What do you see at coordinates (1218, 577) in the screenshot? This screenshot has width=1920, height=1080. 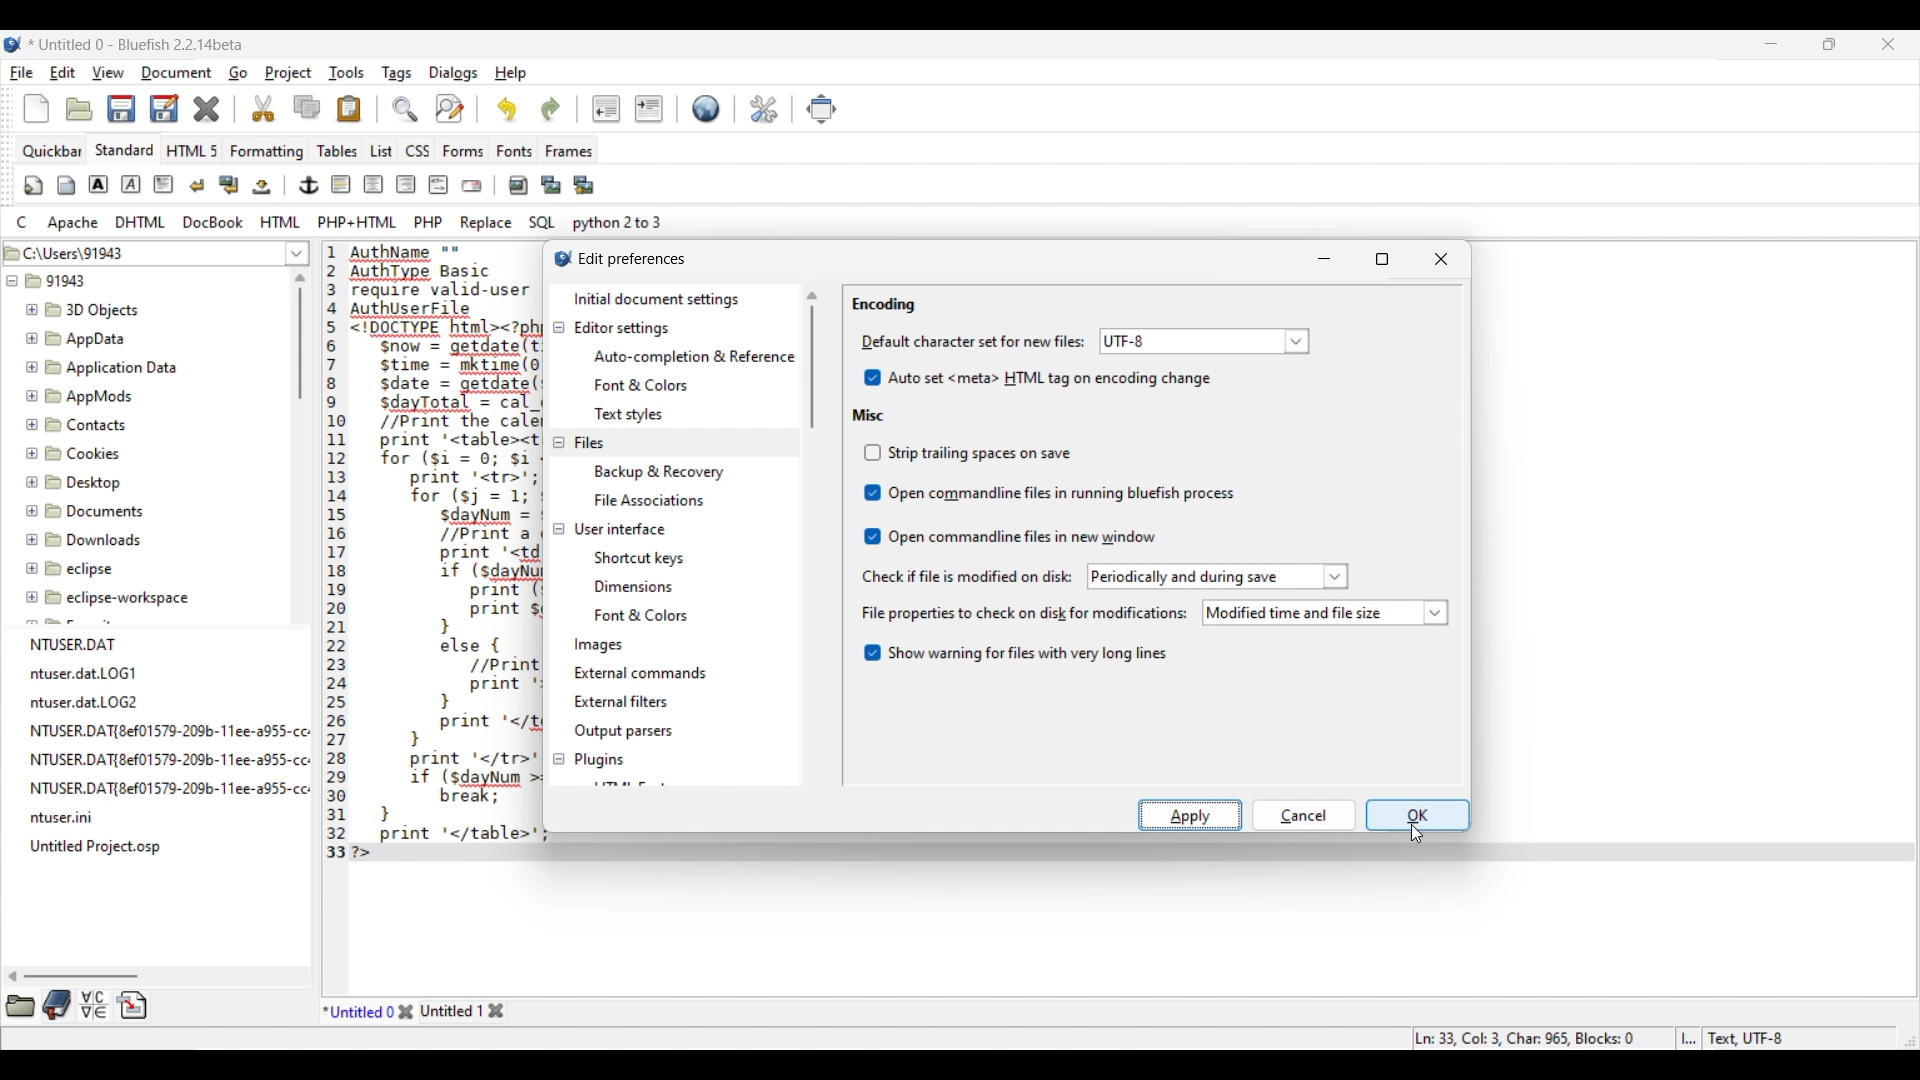 I see `periodically and during save` at bounding box center [1218, 577].